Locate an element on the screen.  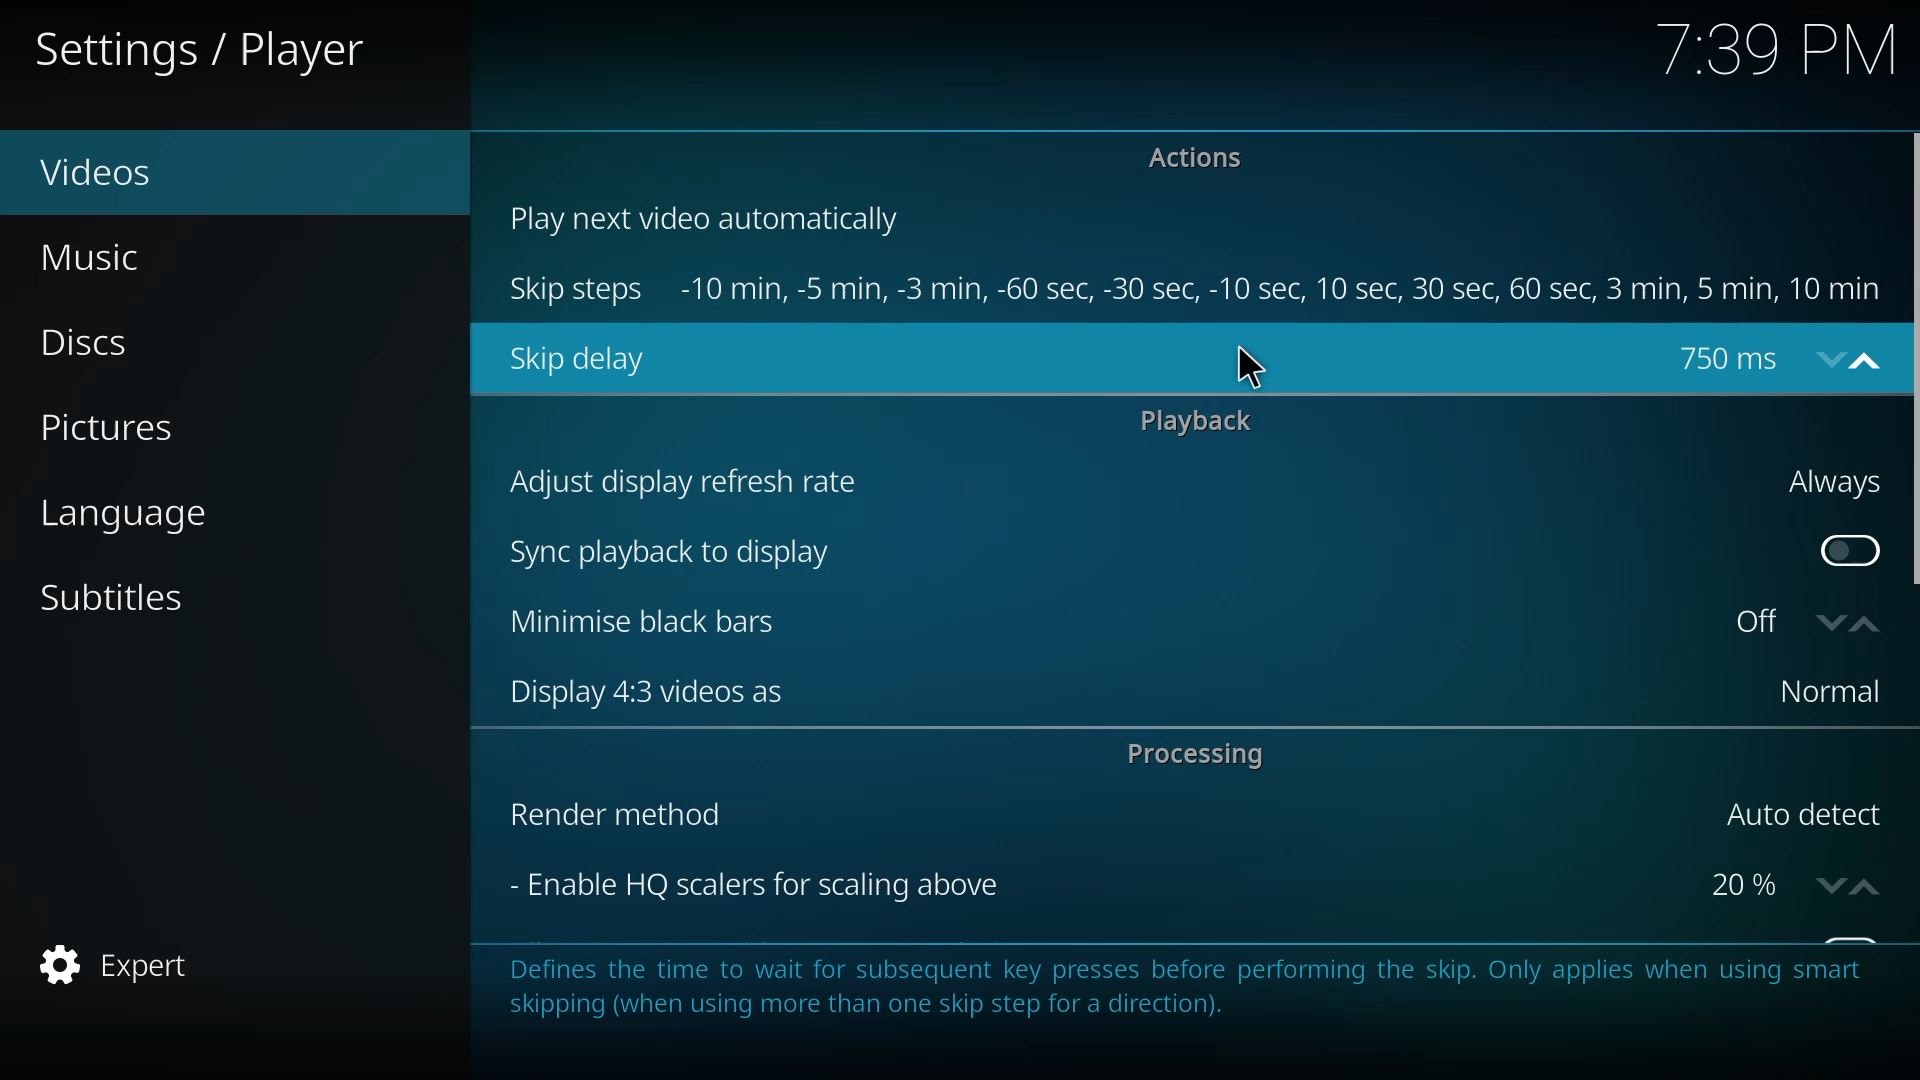
adjust display refresh rate is located at coordinates (687, 481).